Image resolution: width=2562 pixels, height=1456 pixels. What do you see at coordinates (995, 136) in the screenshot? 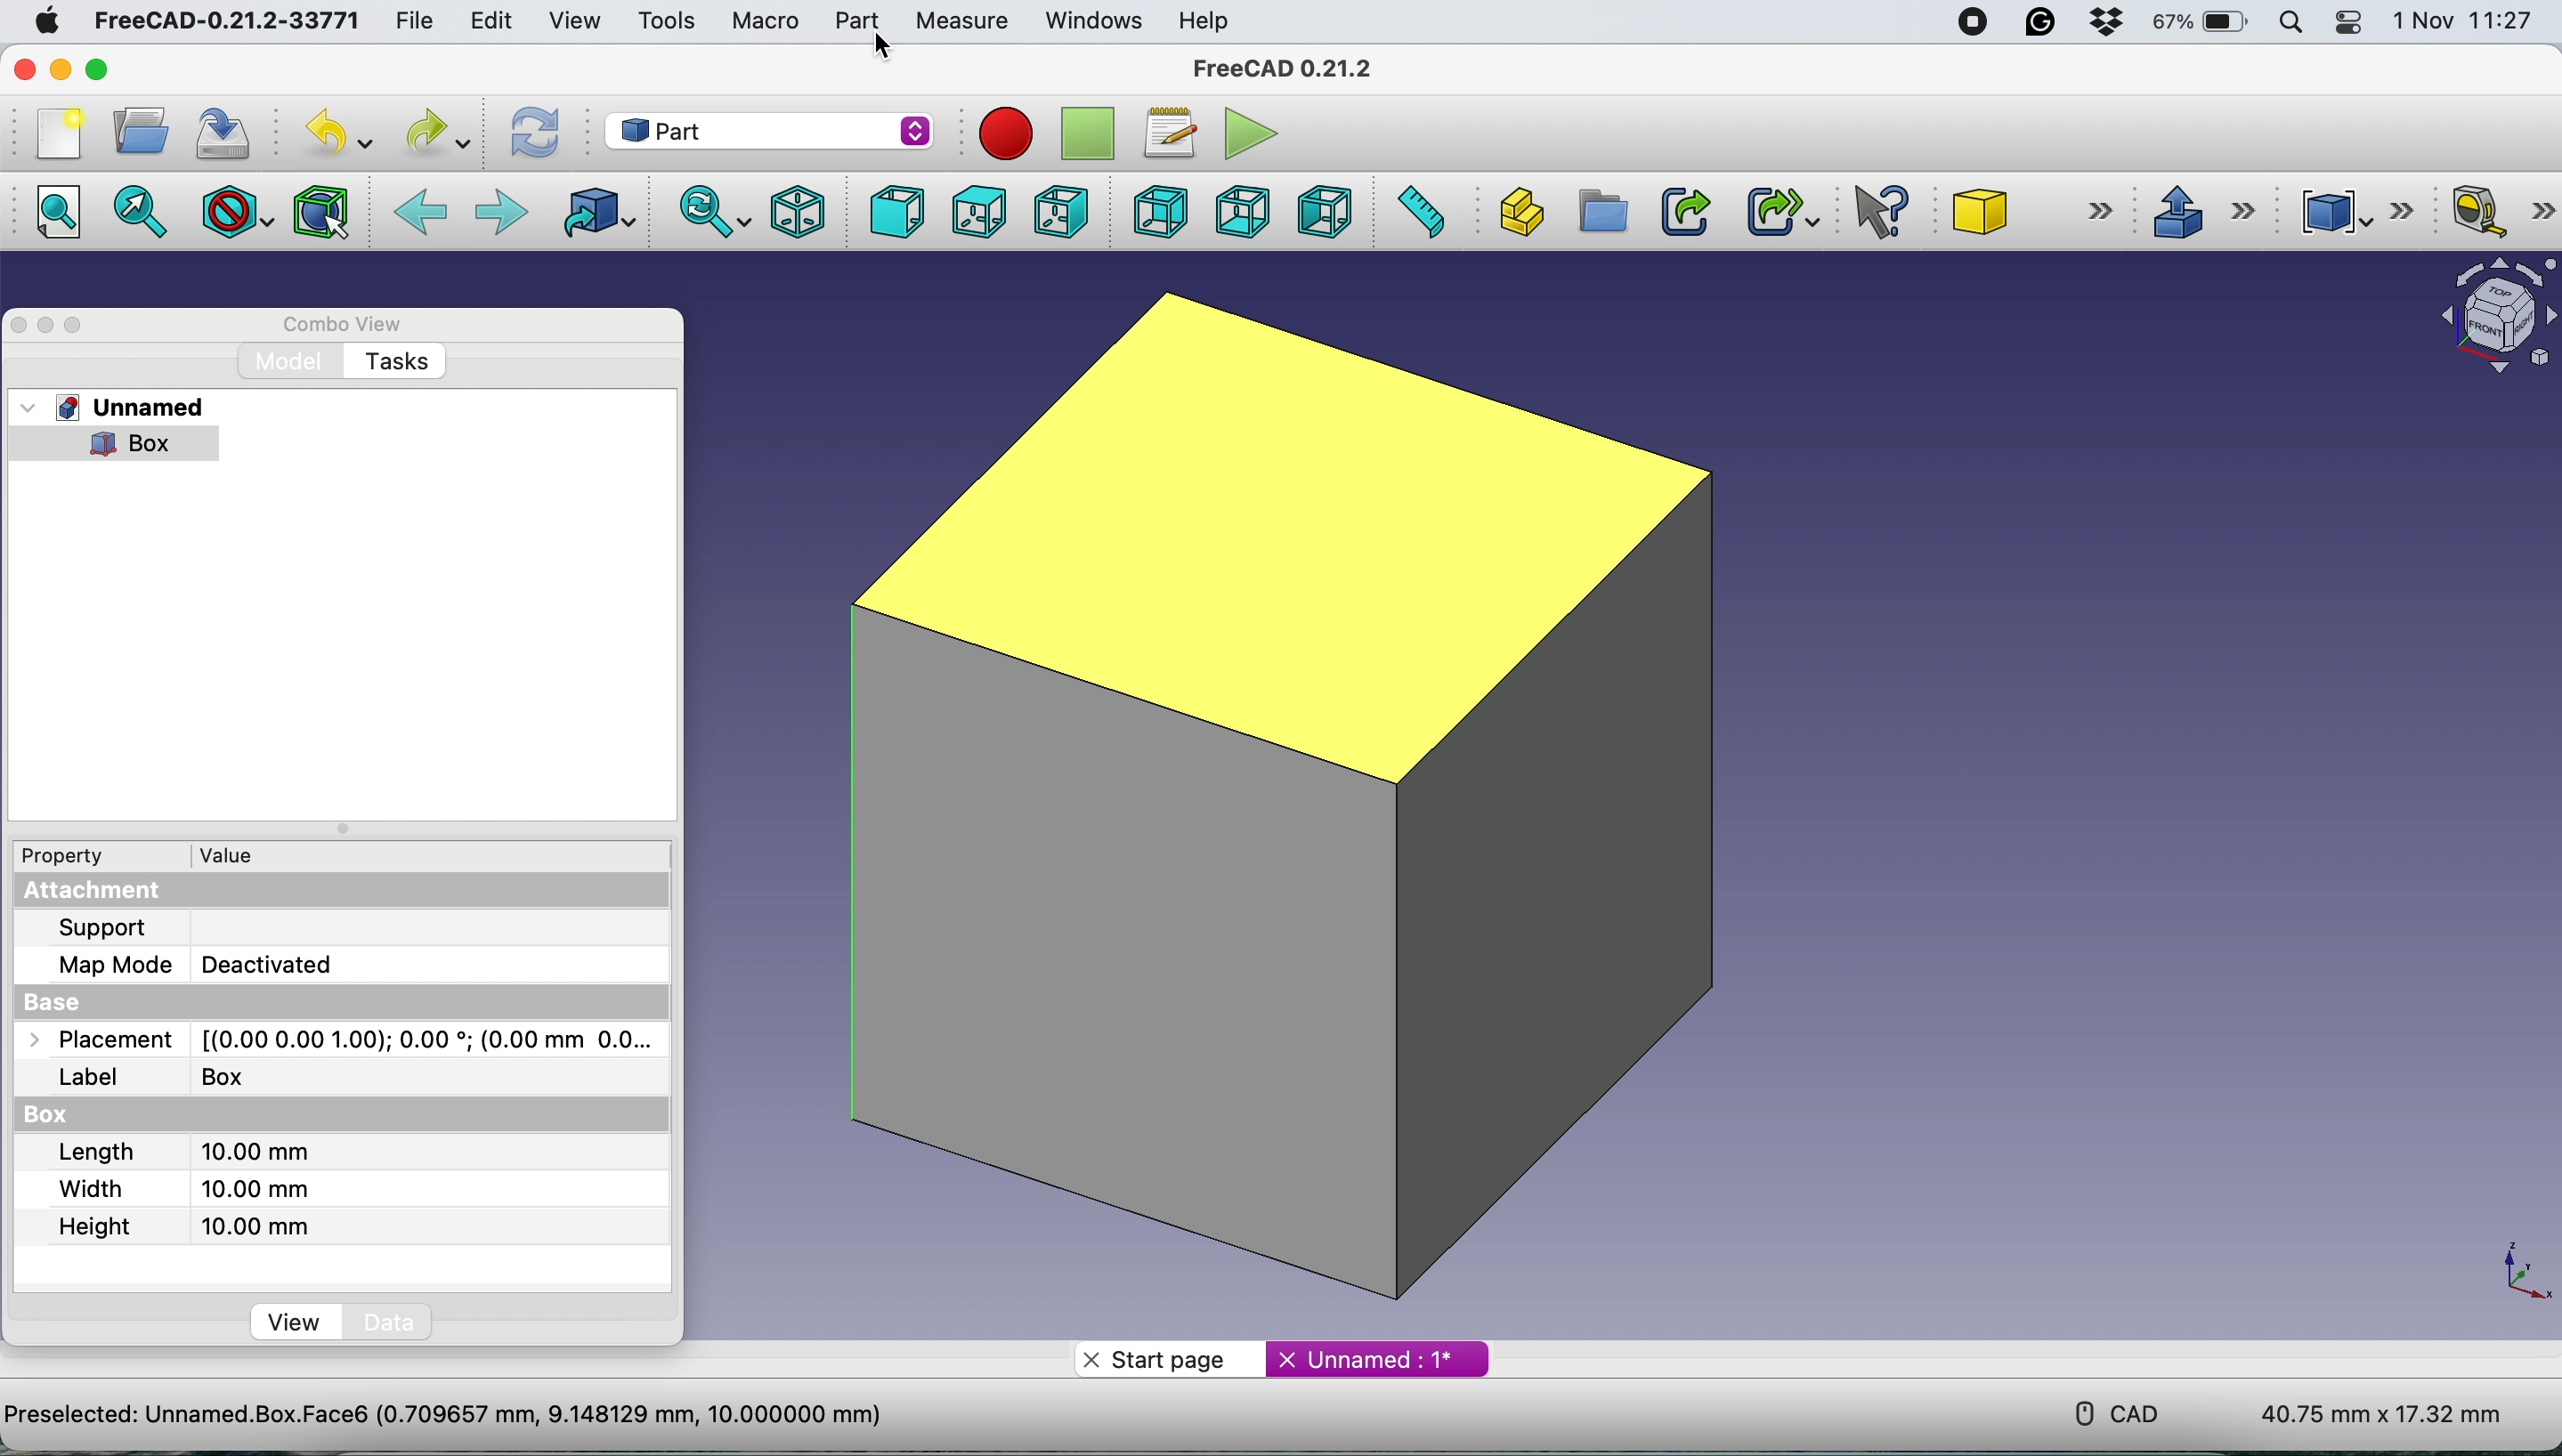
I see `record macros` at bounding box center [995, 136].